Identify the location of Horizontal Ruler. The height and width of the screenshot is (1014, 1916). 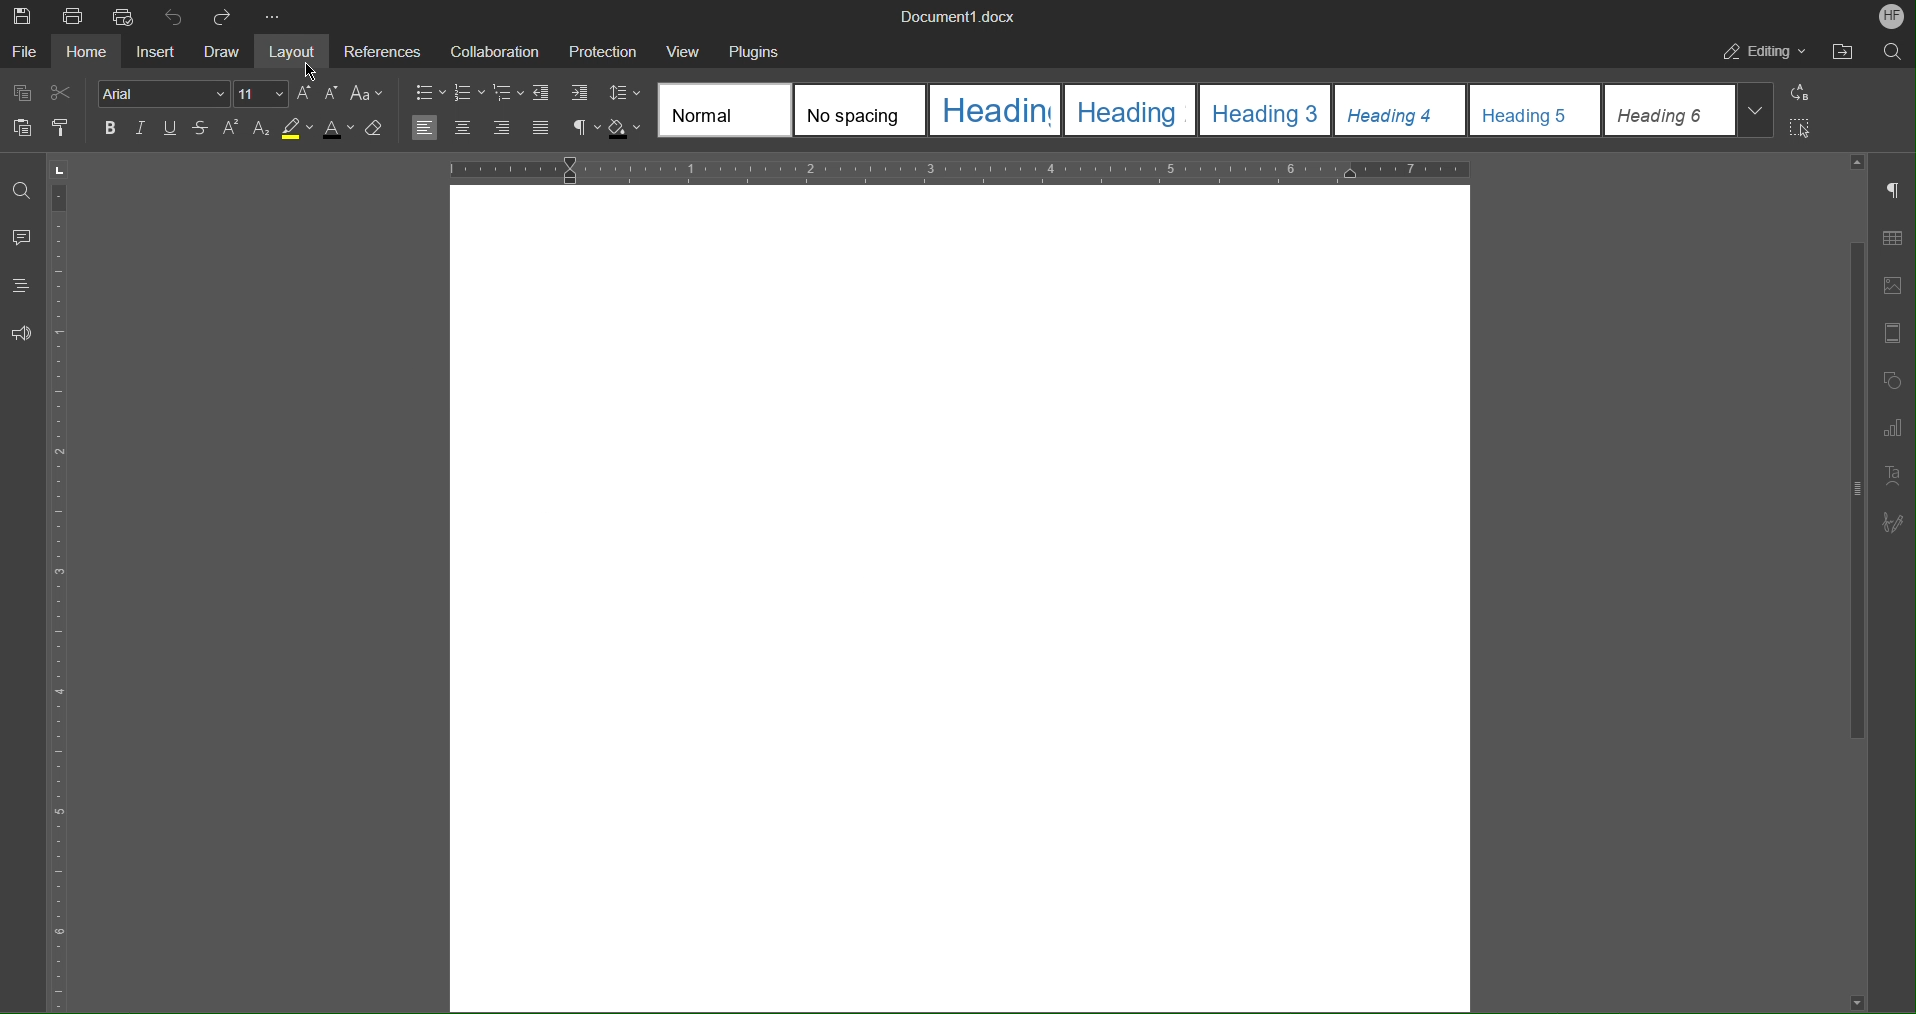
(951, 167).